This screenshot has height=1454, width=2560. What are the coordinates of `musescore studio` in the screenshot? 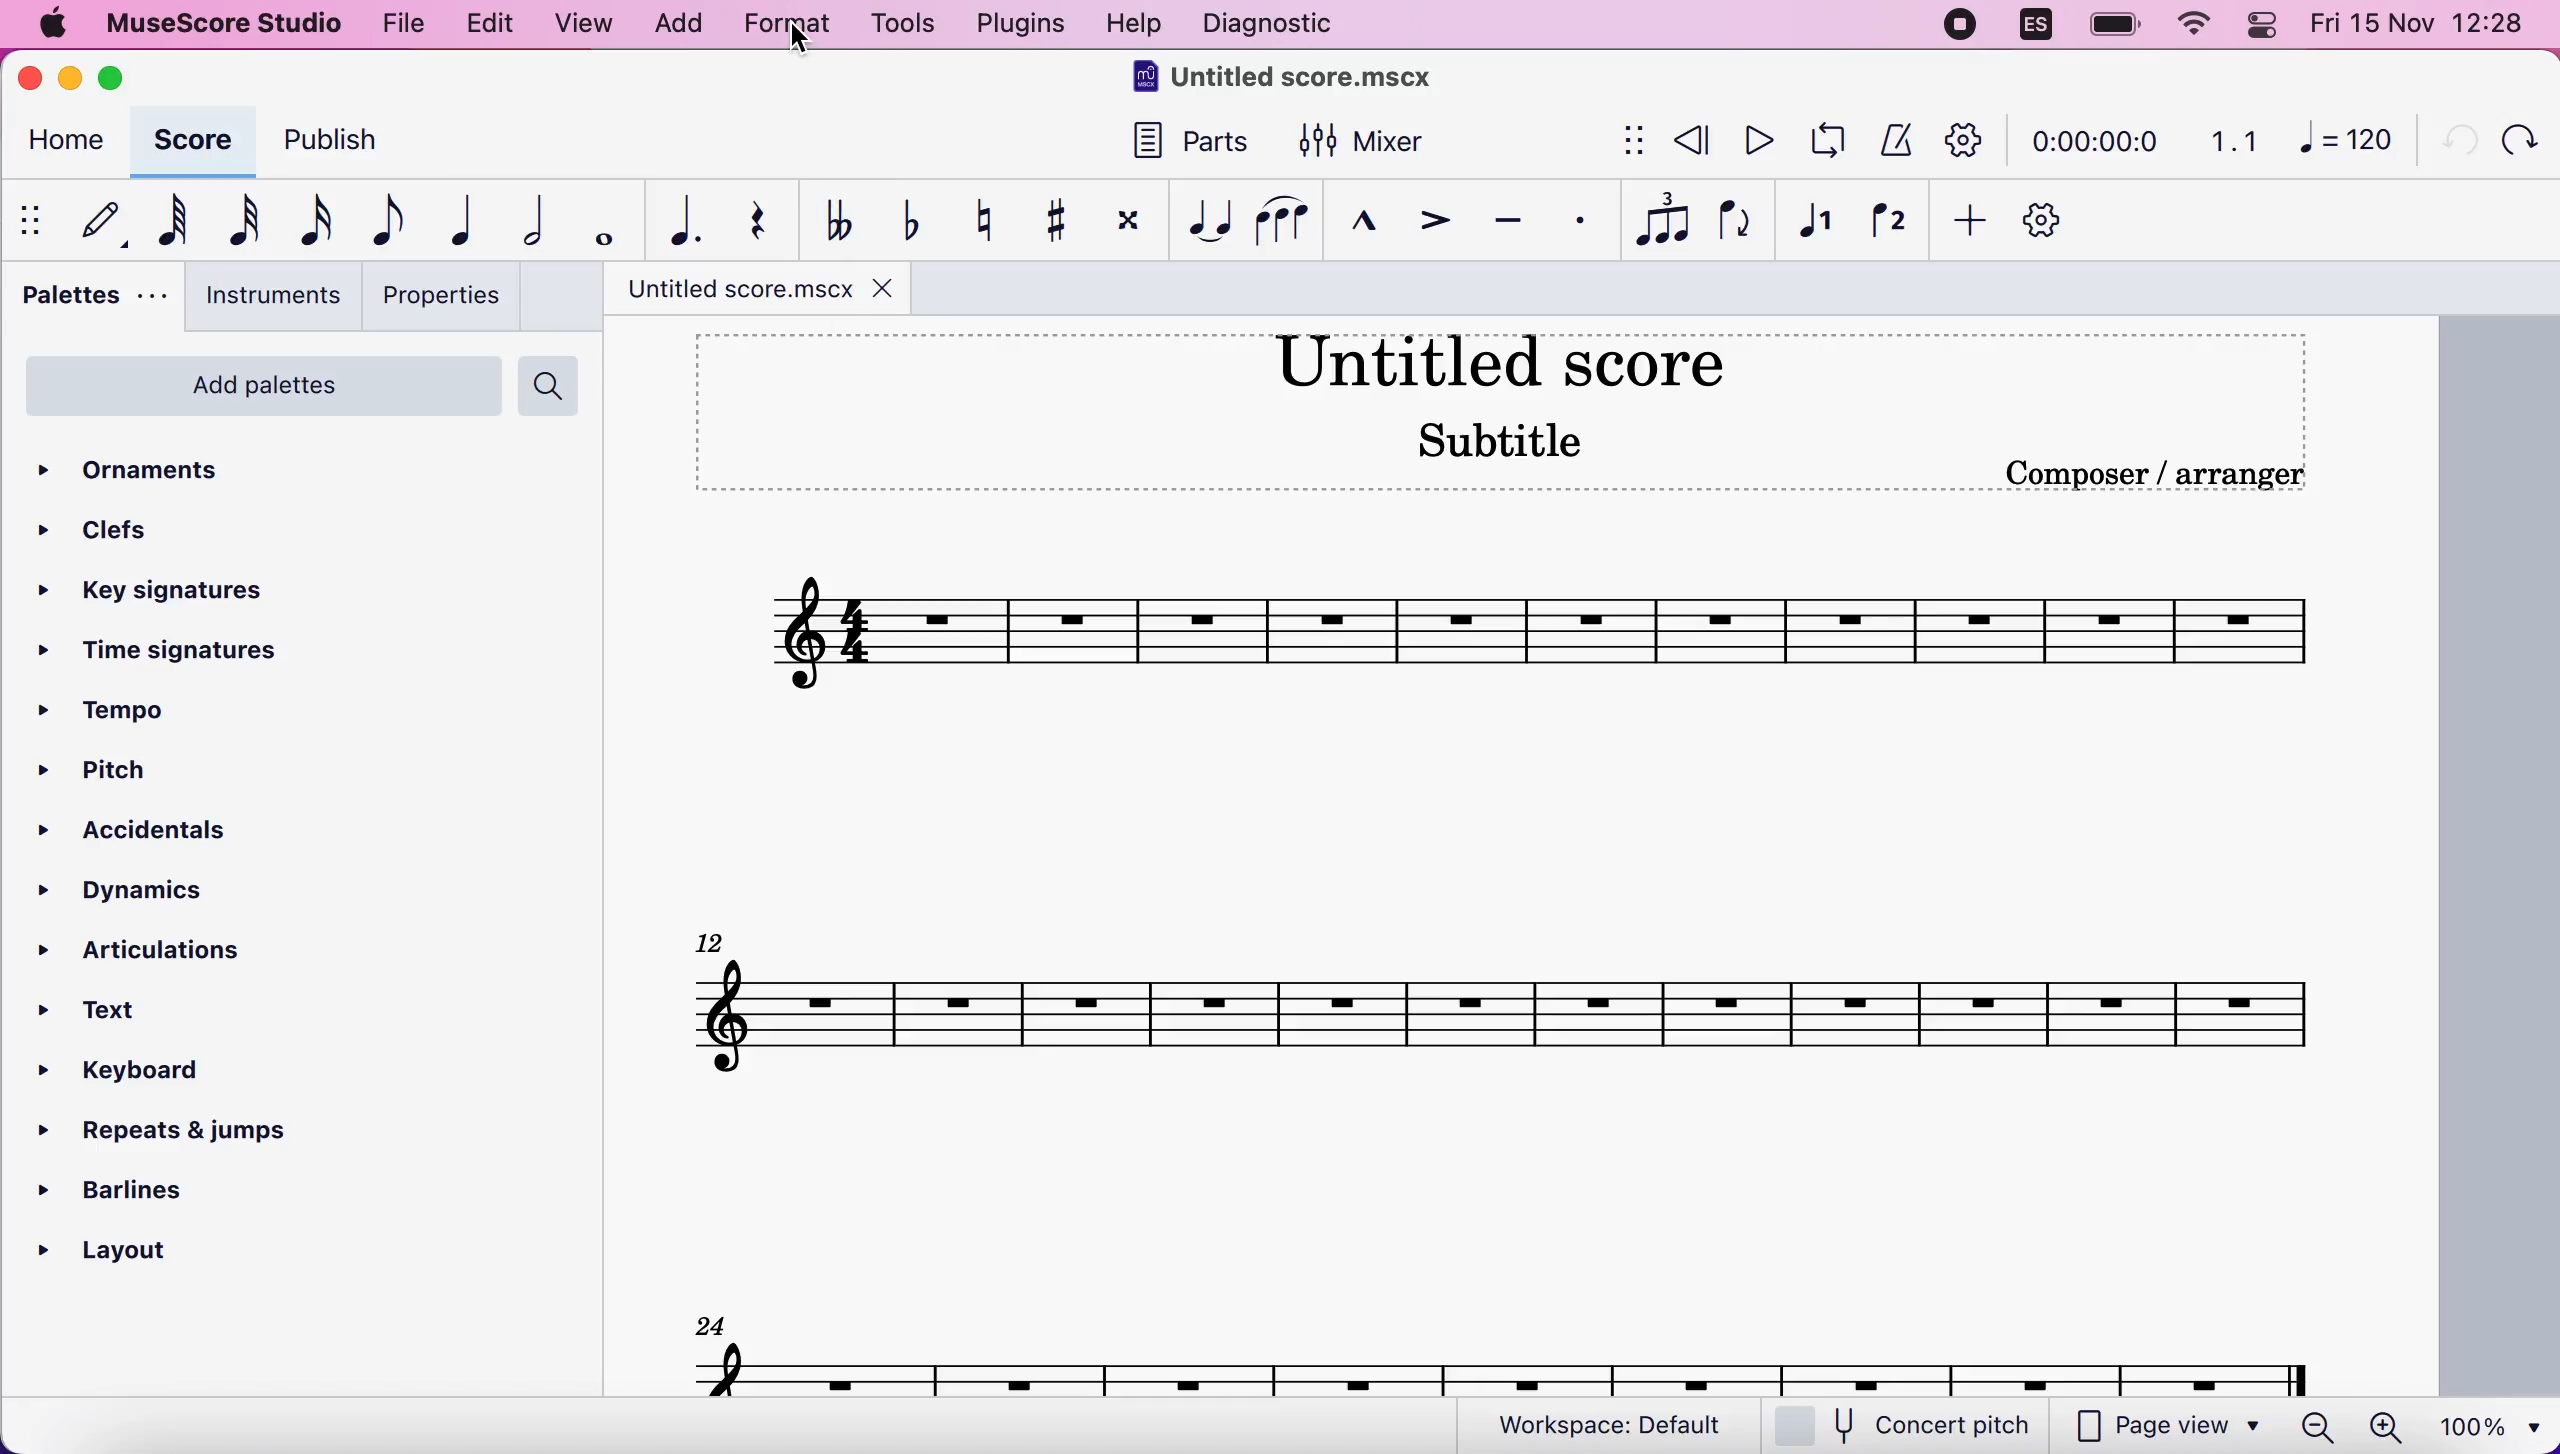 It's located at (219, 24).